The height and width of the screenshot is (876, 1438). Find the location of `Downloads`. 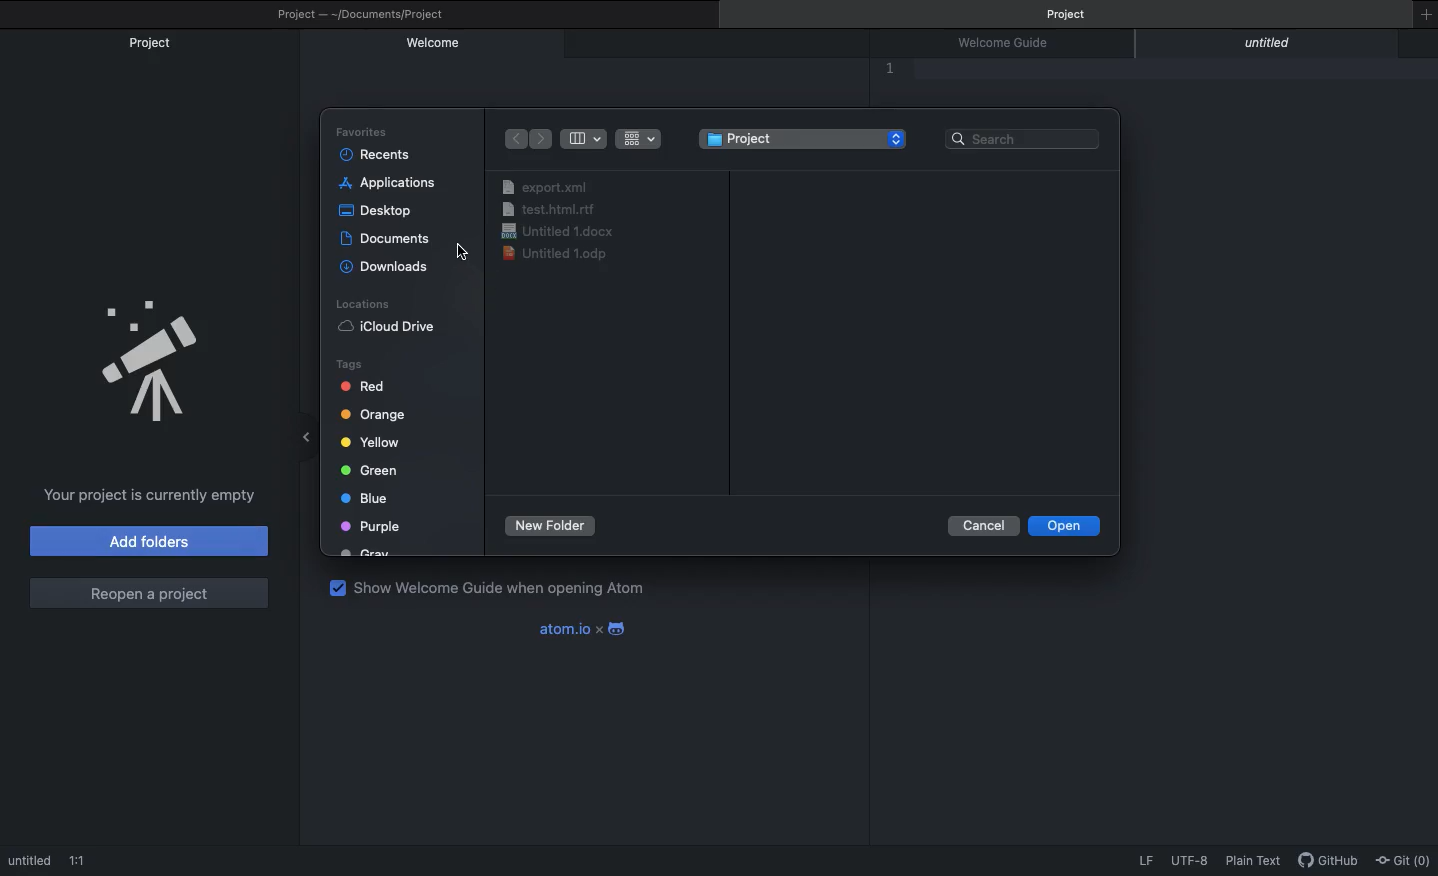

Downloads is located at coordinates (390, 267).